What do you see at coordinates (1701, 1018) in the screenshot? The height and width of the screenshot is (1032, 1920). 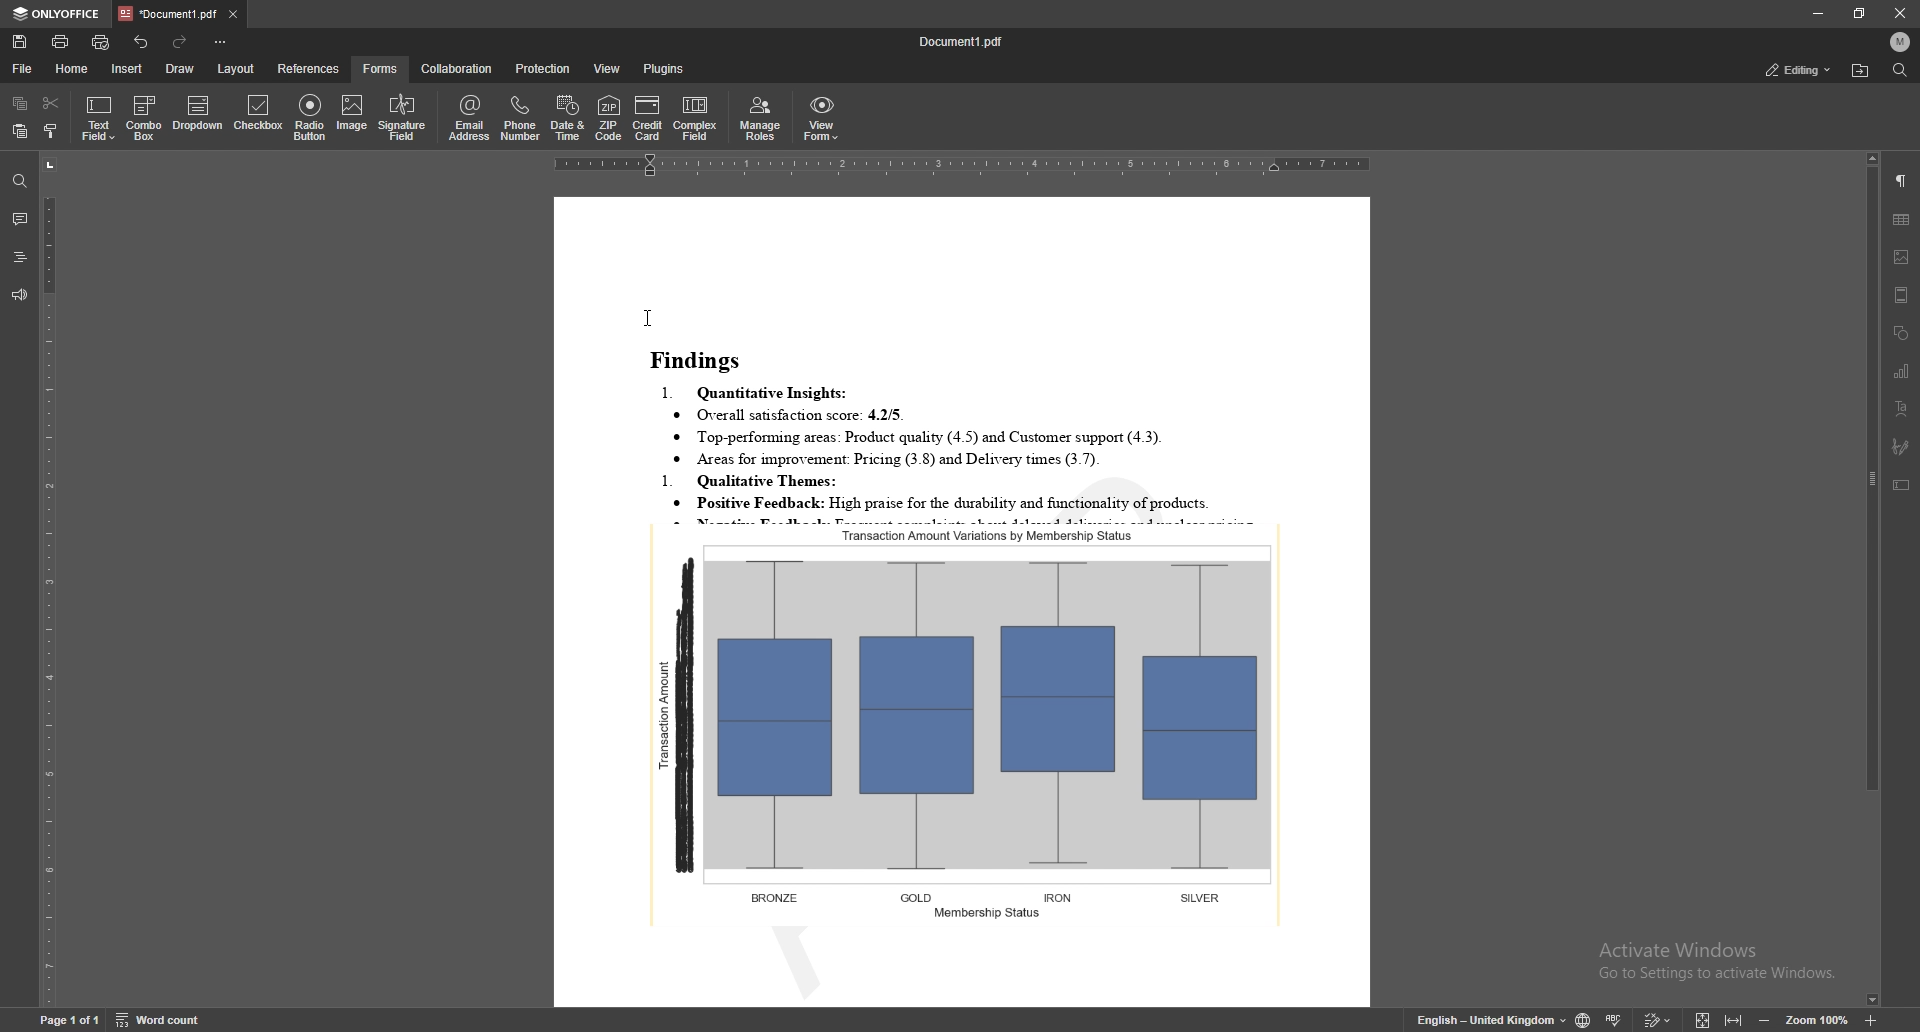 I see `fit to screen` at bounding box center [1701, 1018].